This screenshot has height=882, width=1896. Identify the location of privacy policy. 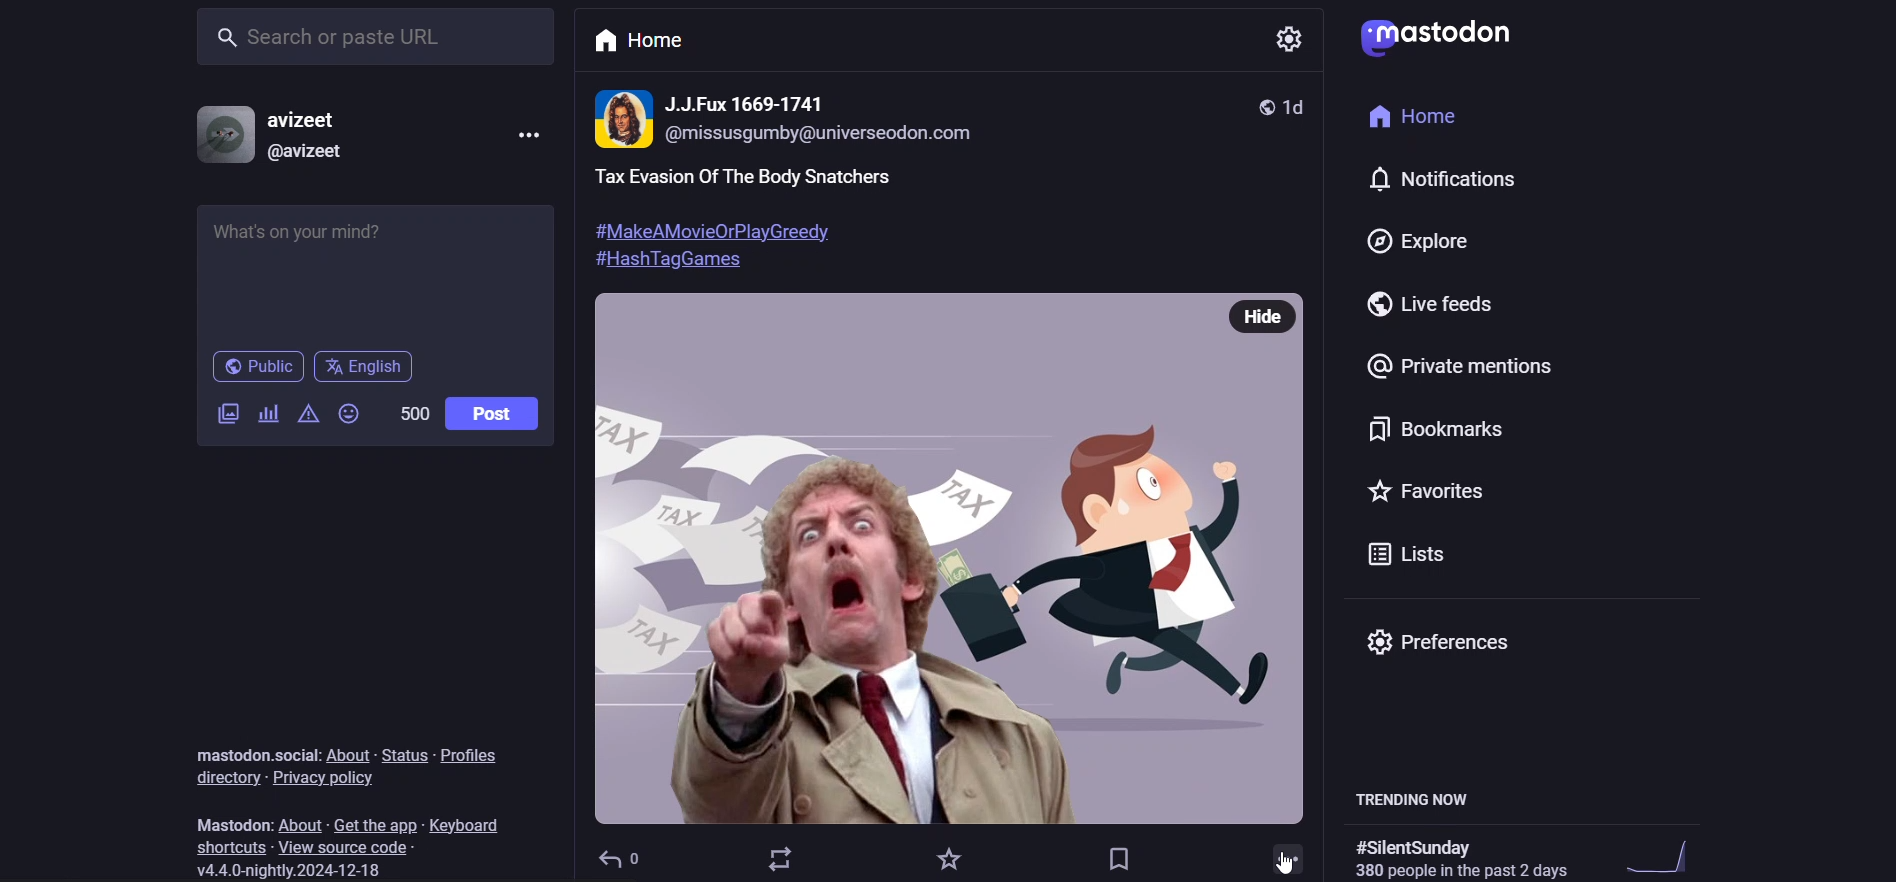
(320, 777).